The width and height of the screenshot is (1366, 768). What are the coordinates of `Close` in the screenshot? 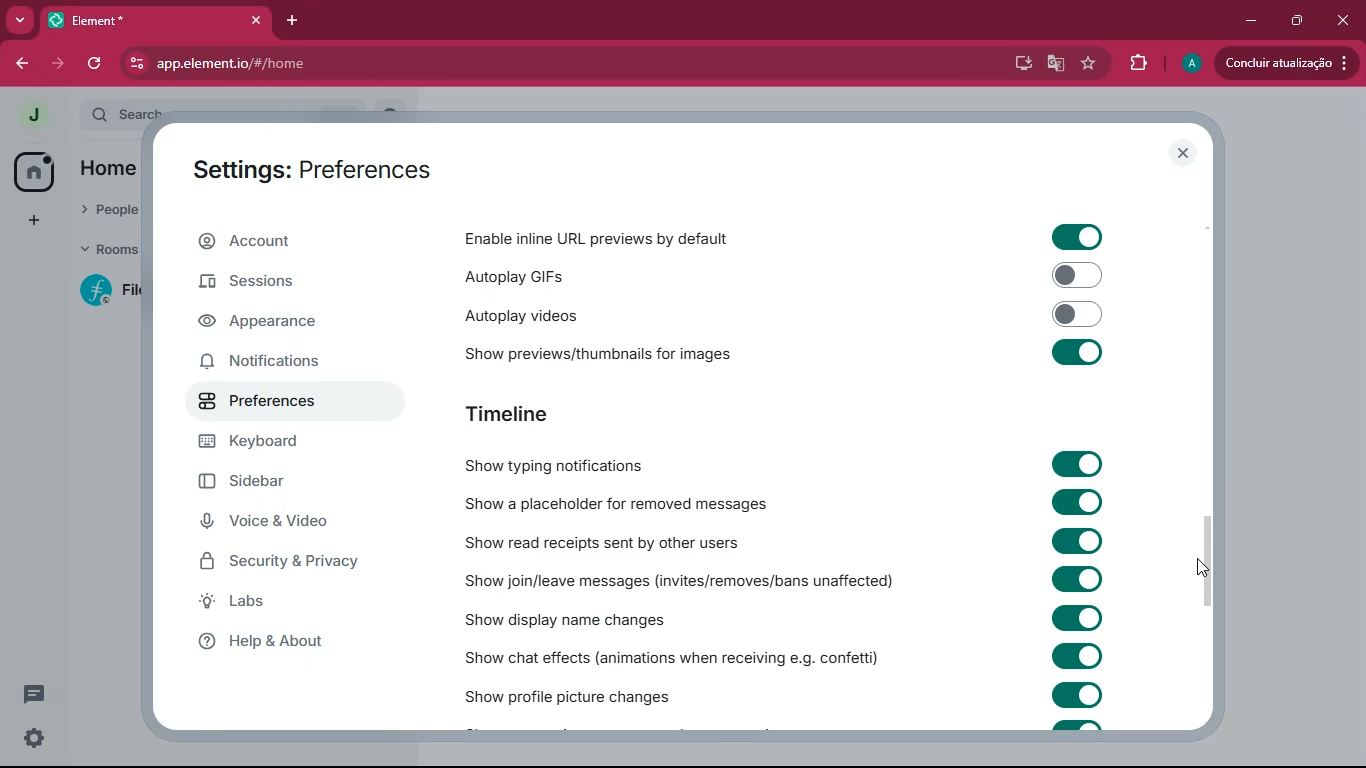 It's located at (1342, 18).